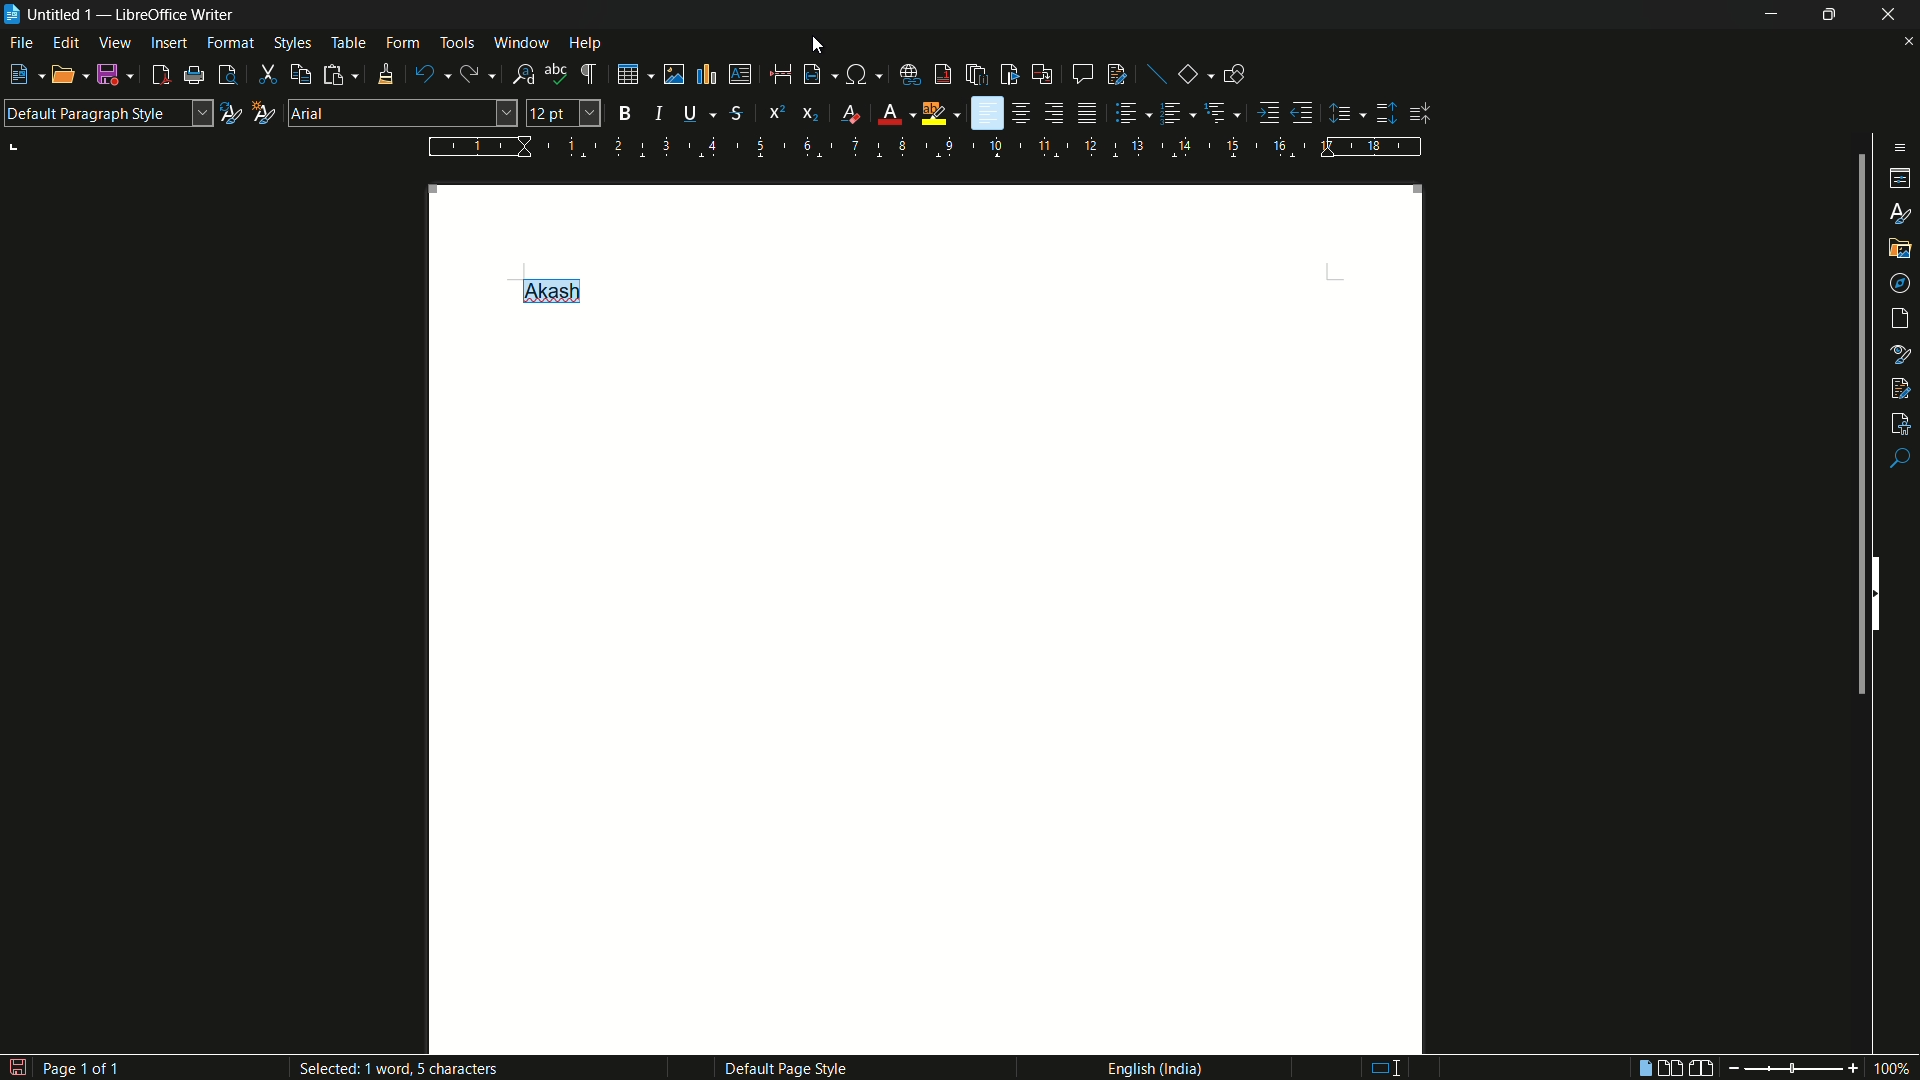  Describe the element at coordinates (854, 115) in the screenshot. I see `clear direct formatting` at that location.